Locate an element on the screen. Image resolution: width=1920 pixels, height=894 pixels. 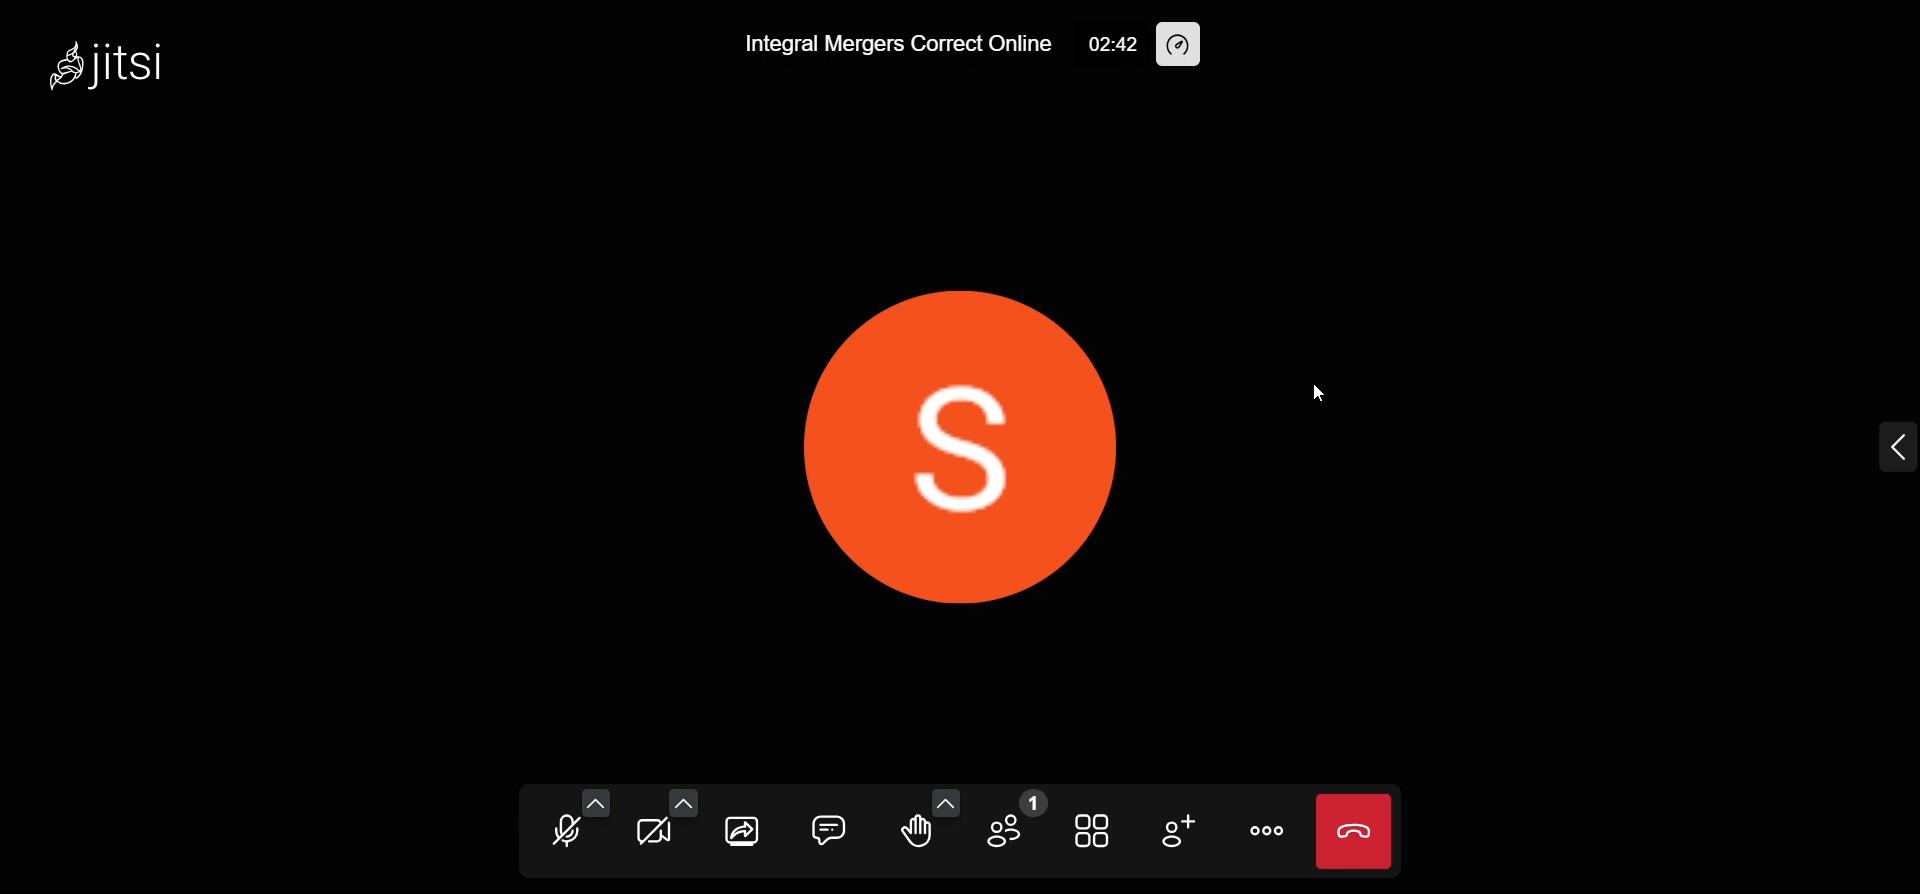
more options is located at coordinates (1264, 830).